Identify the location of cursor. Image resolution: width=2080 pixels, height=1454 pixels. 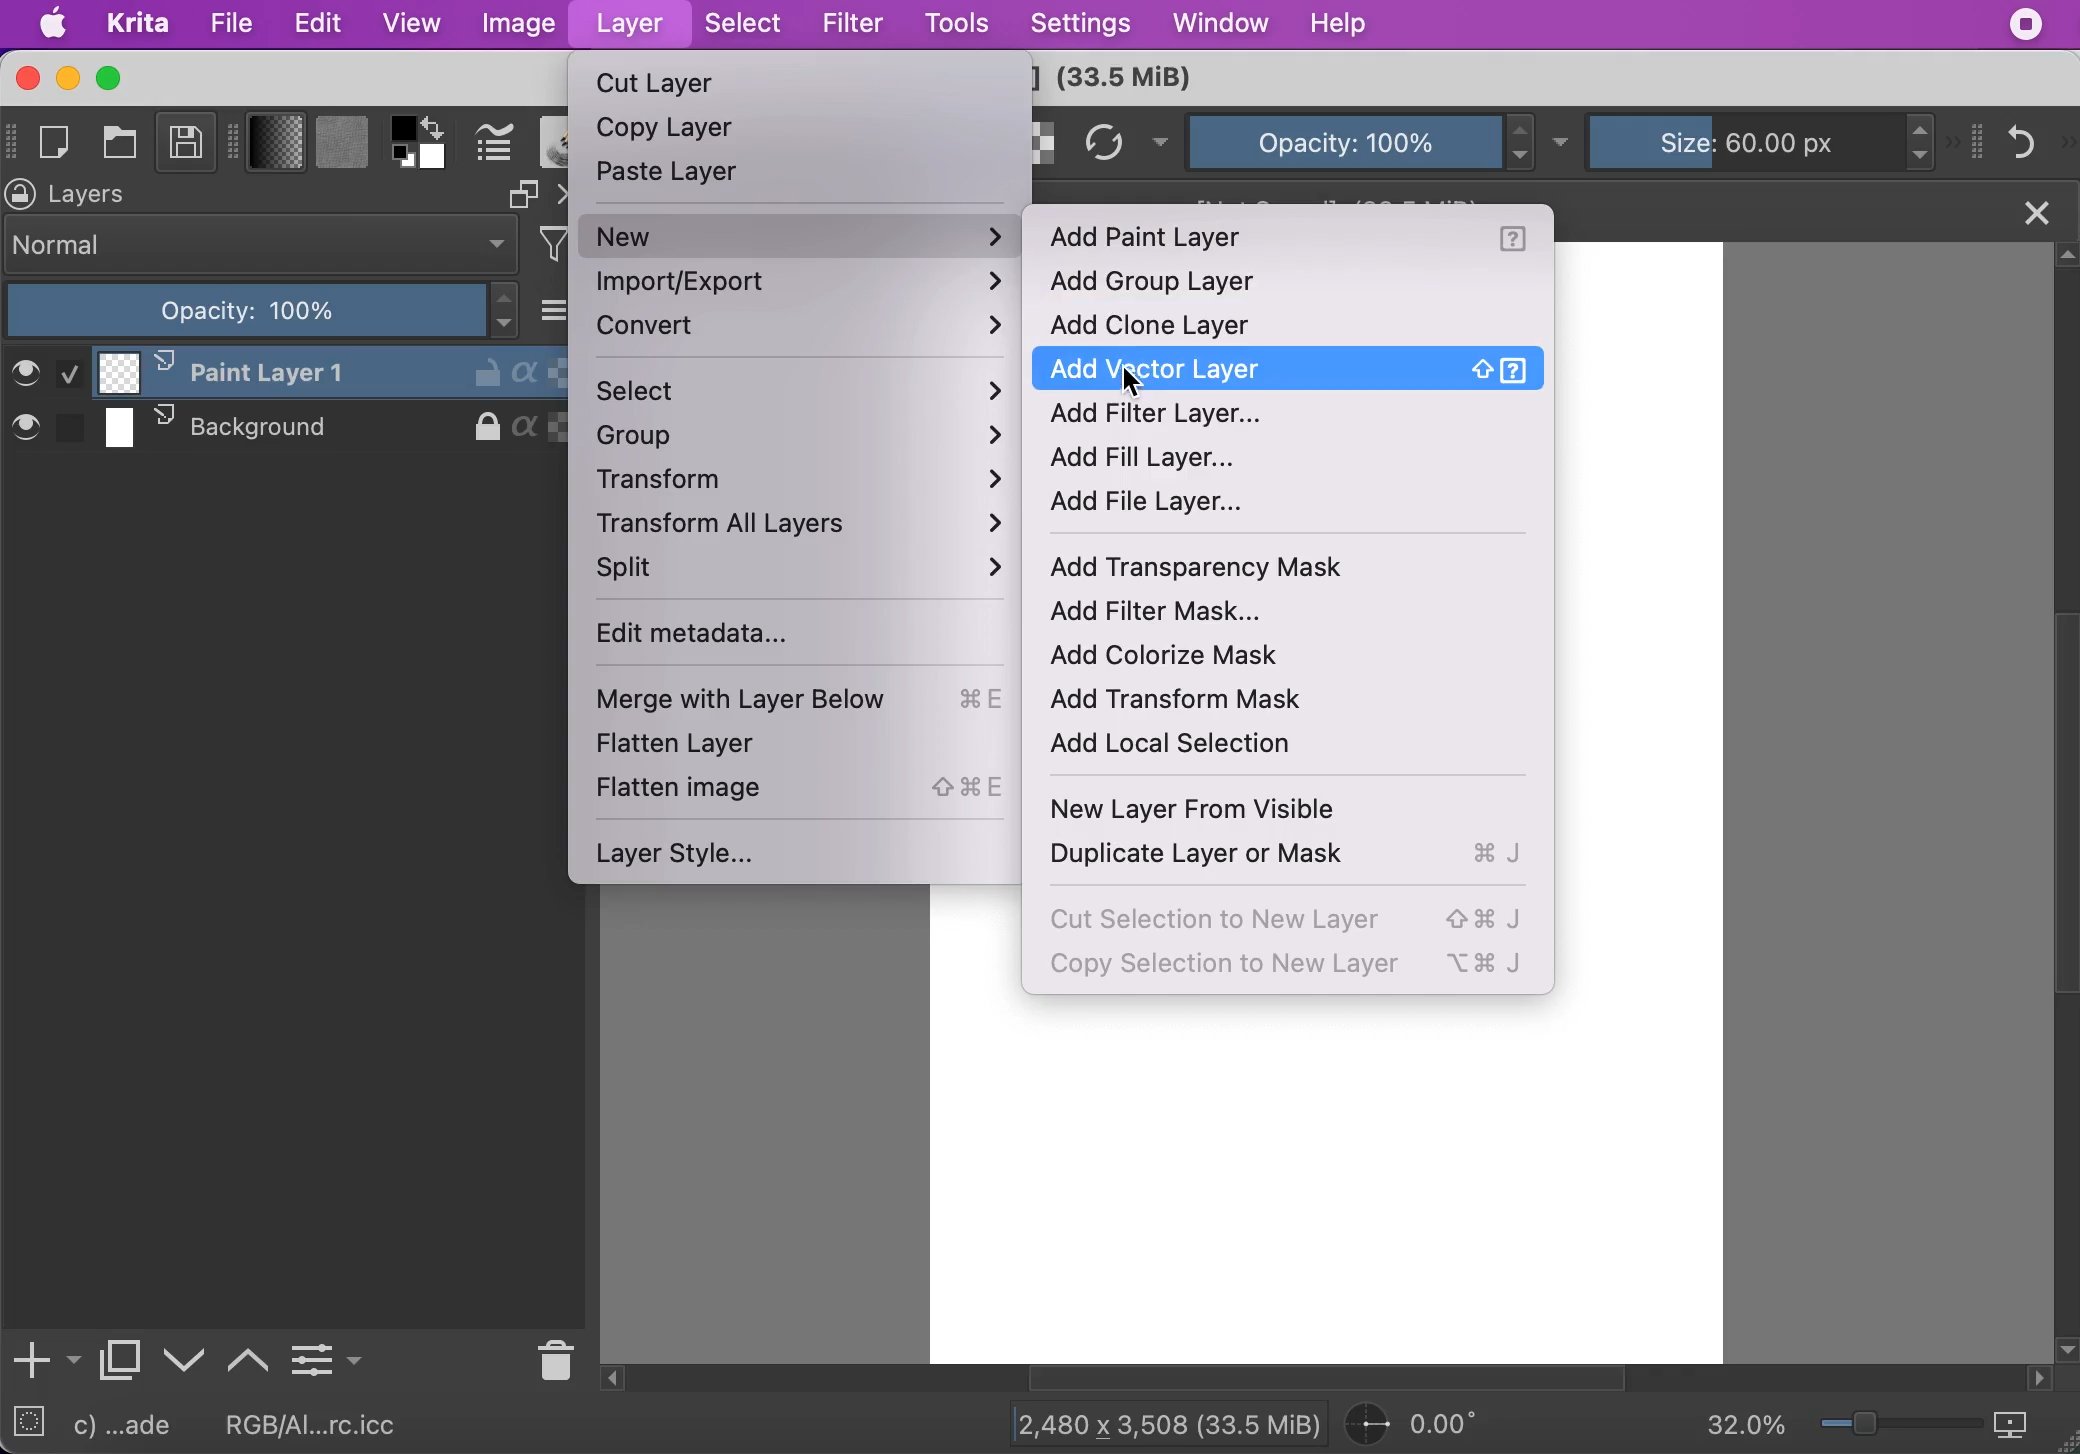
(1133, 381).